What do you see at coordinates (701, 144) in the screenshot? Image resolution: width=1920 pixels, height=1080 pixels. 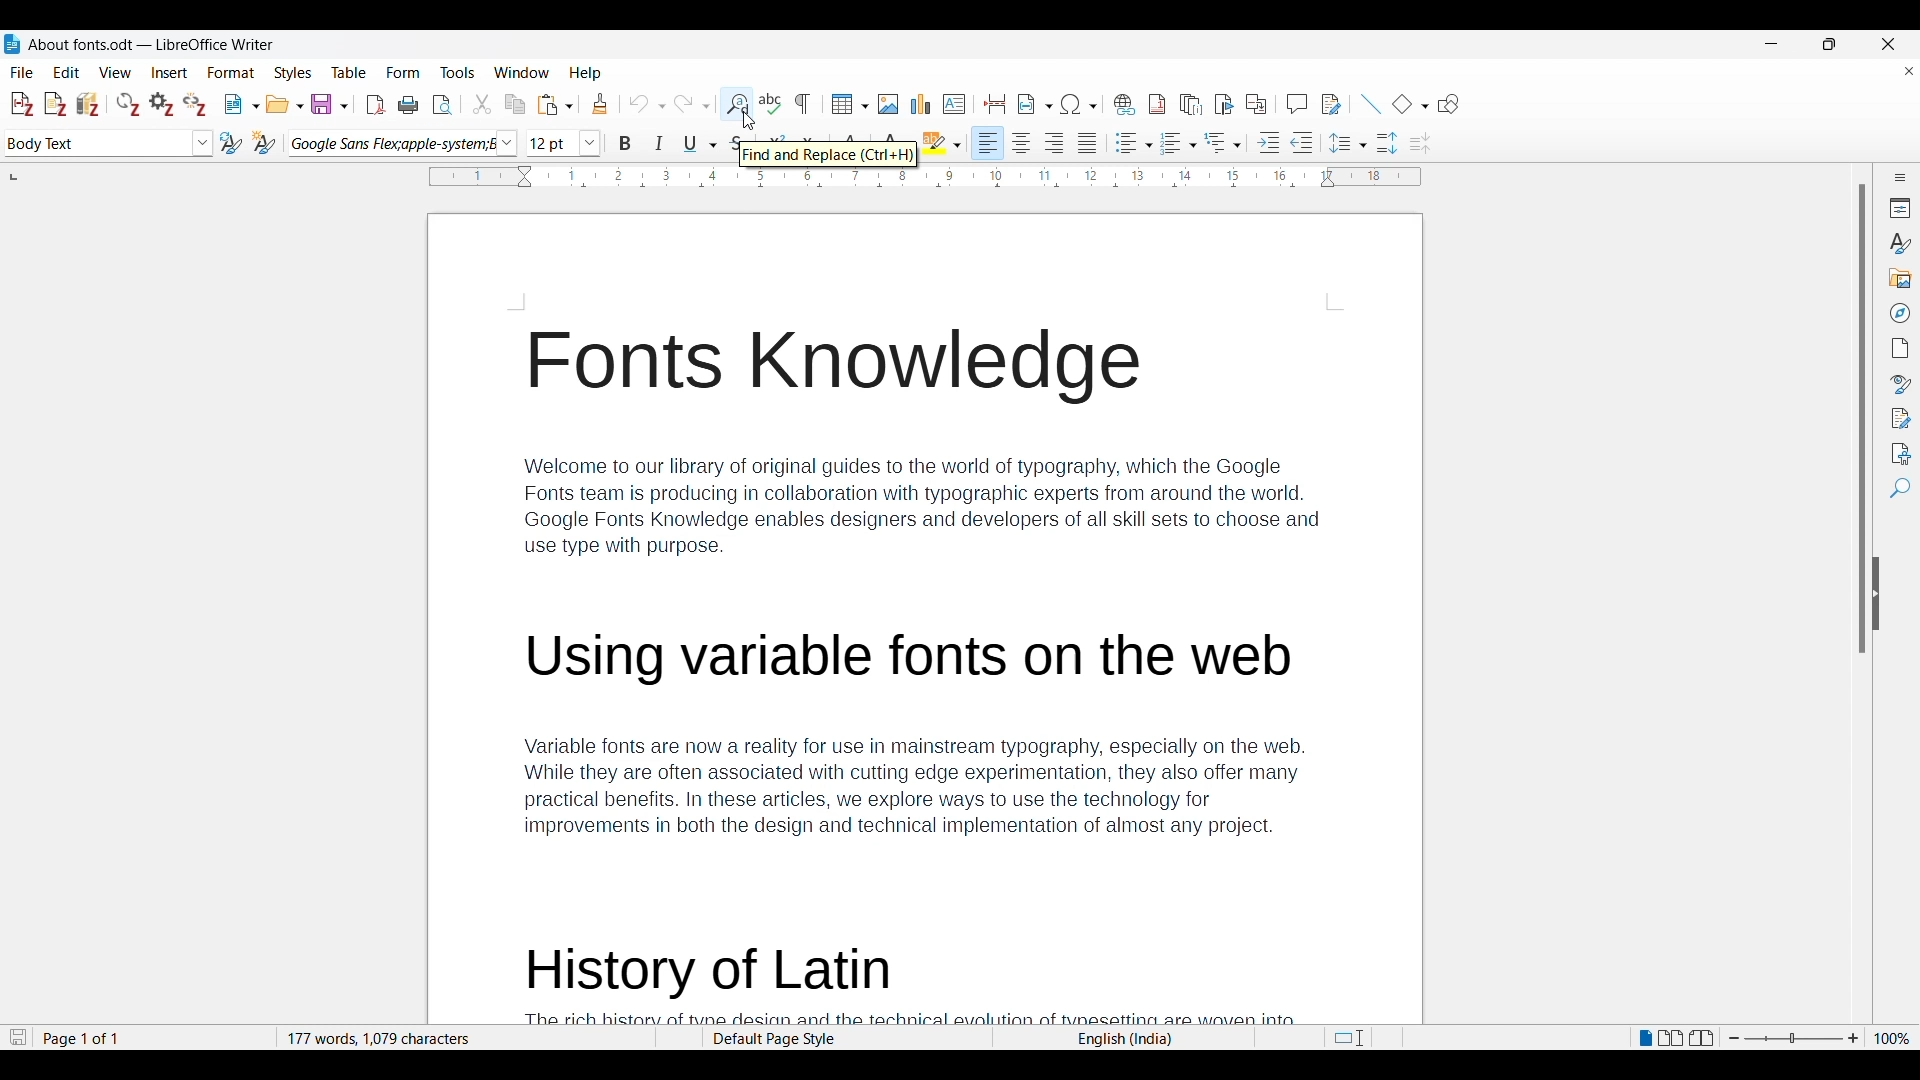 I see `Underline options` at bounding box center [701, 144].